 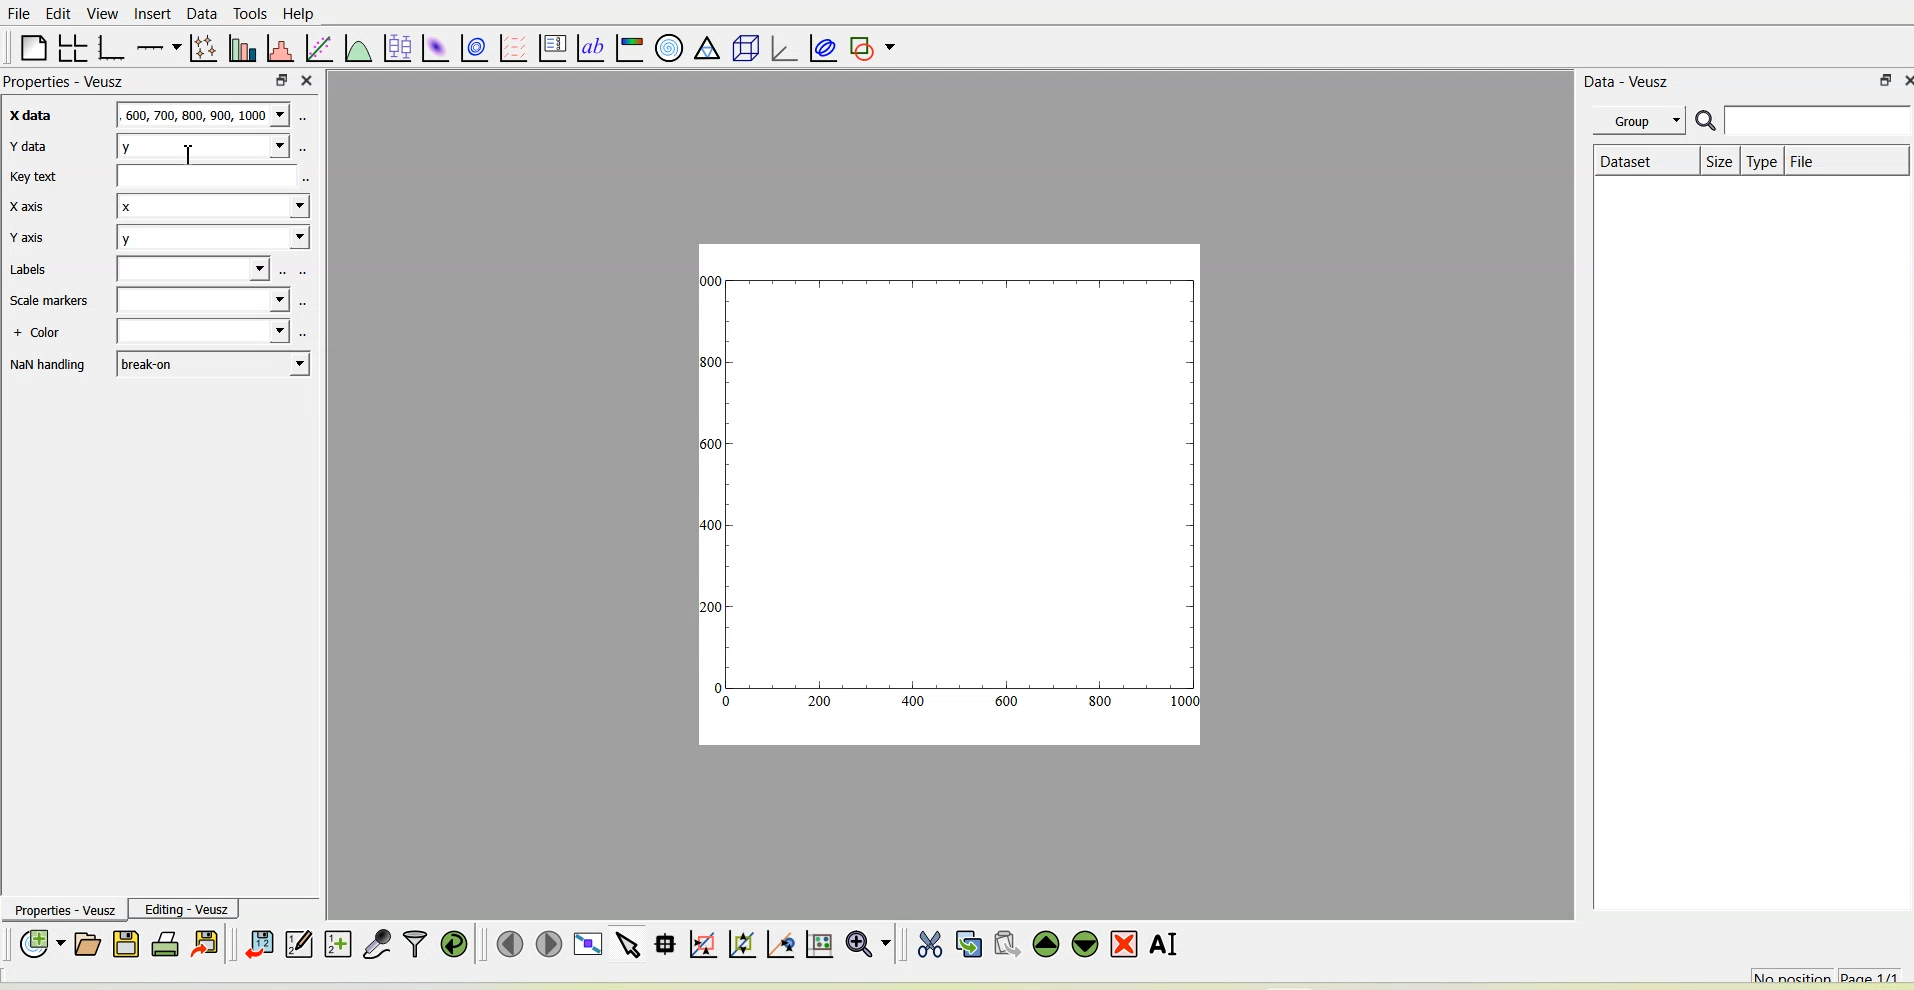 I want to click on File, so click(x=22, y=14).